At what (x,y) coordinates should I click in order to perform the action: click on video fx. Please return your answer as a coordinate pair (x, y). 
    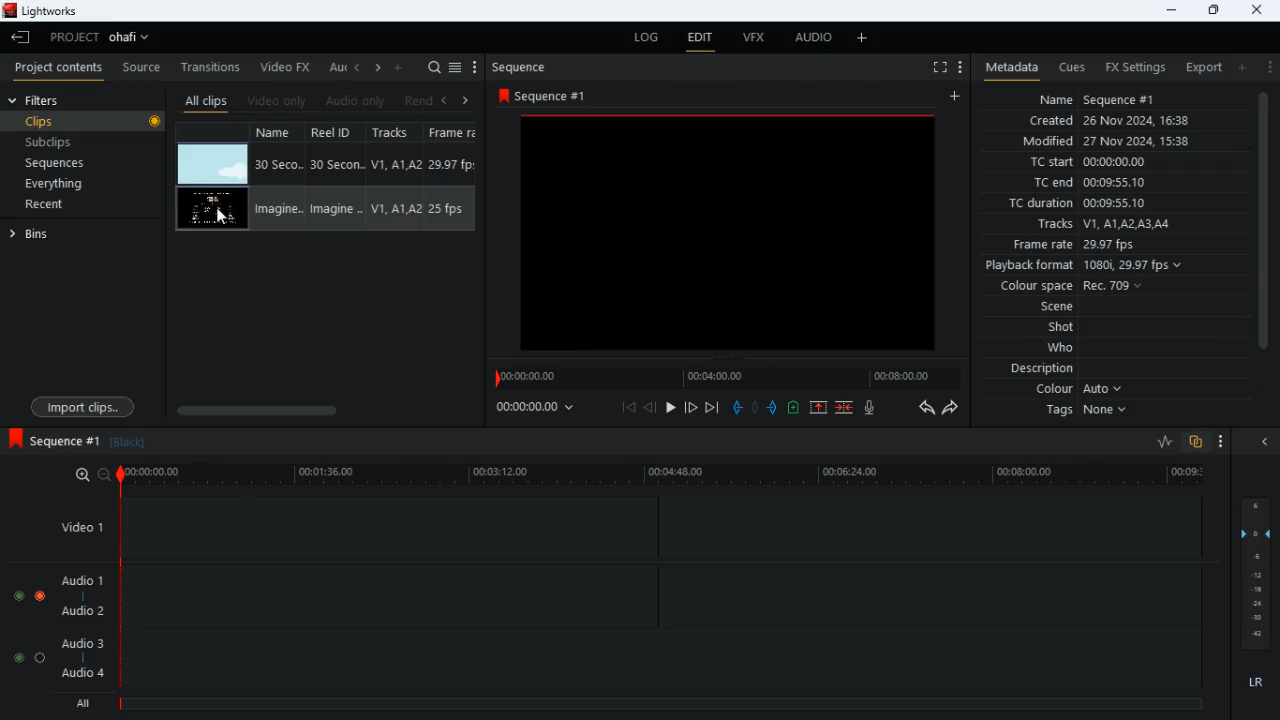
    Looking at the image, I should click on (287, 66).